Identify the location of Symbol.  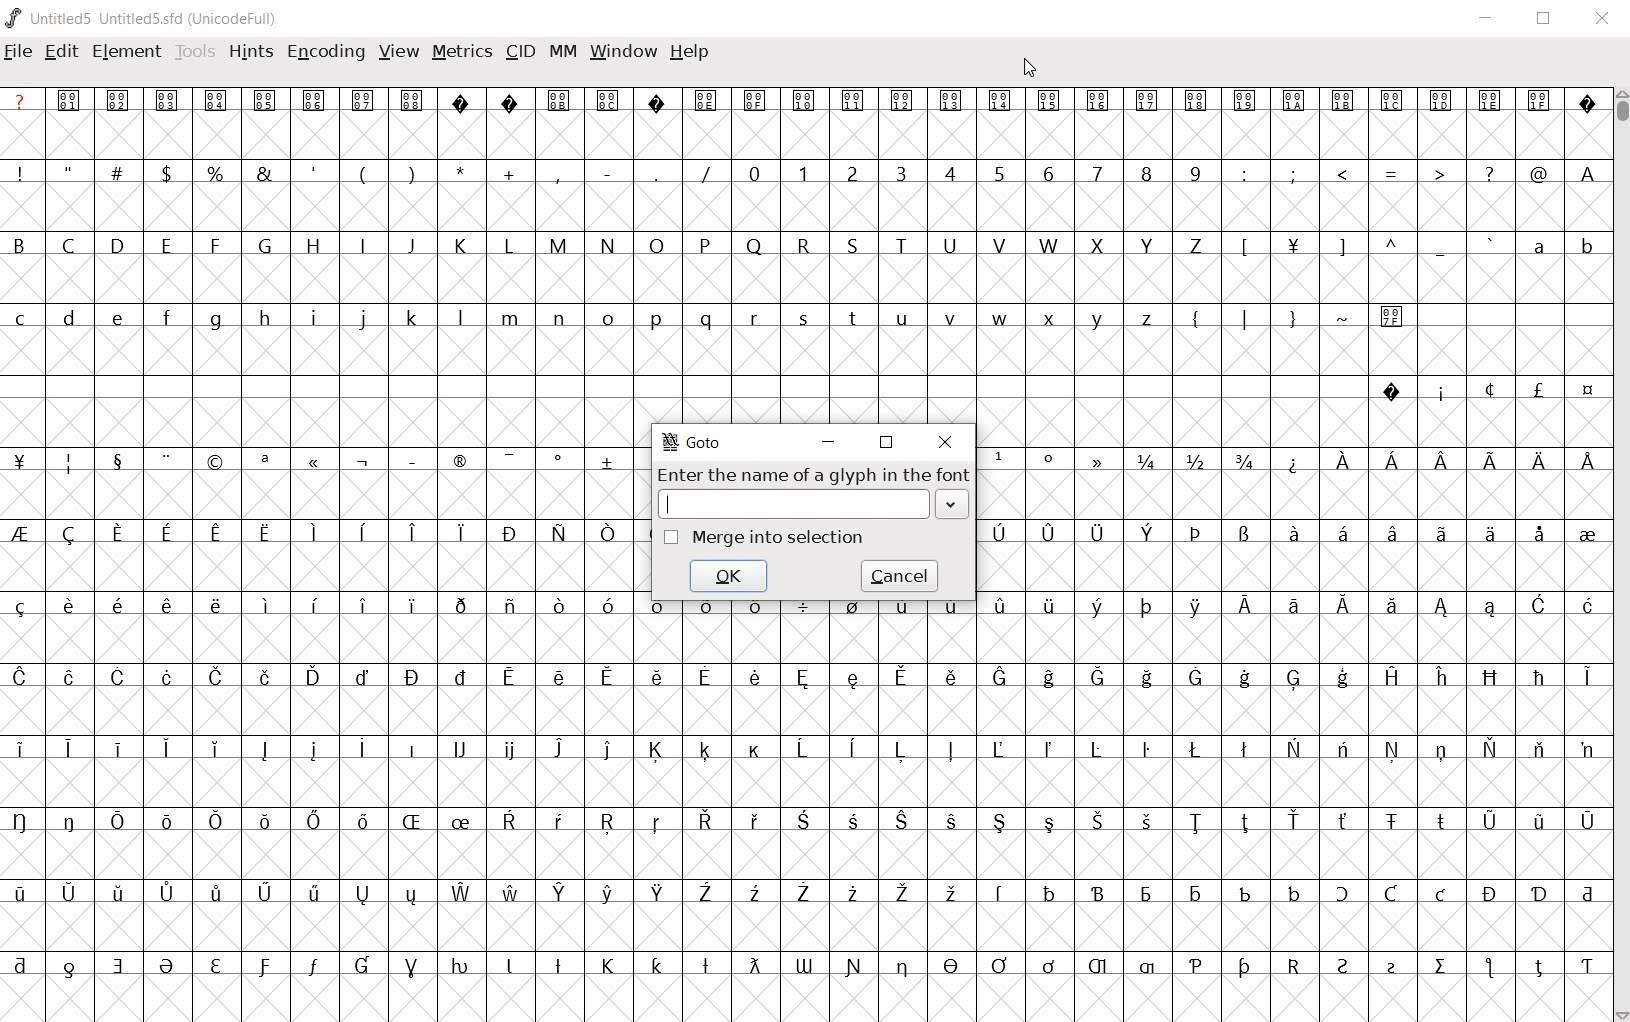
(1343, 679).